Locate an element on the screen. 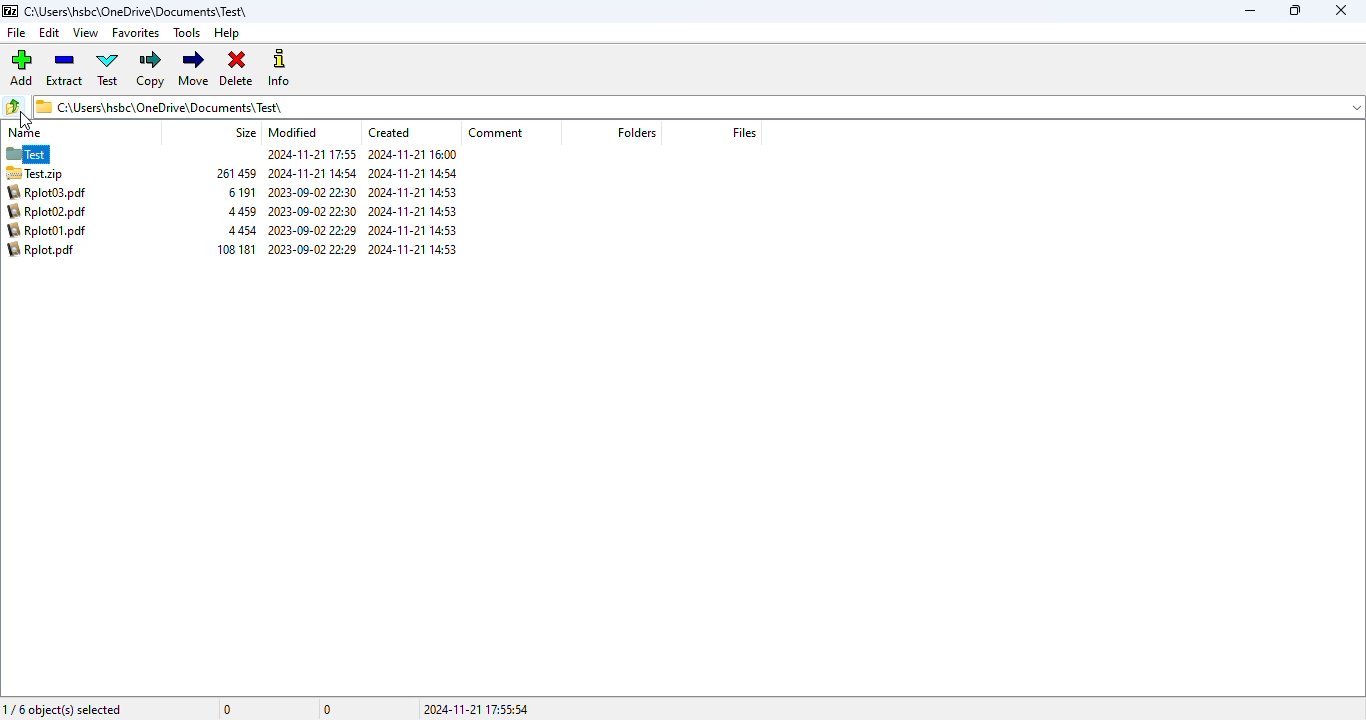 This screenshot has height=720, width=1366. 2023-09-02 22:29 is located at coordinates (311, 250).